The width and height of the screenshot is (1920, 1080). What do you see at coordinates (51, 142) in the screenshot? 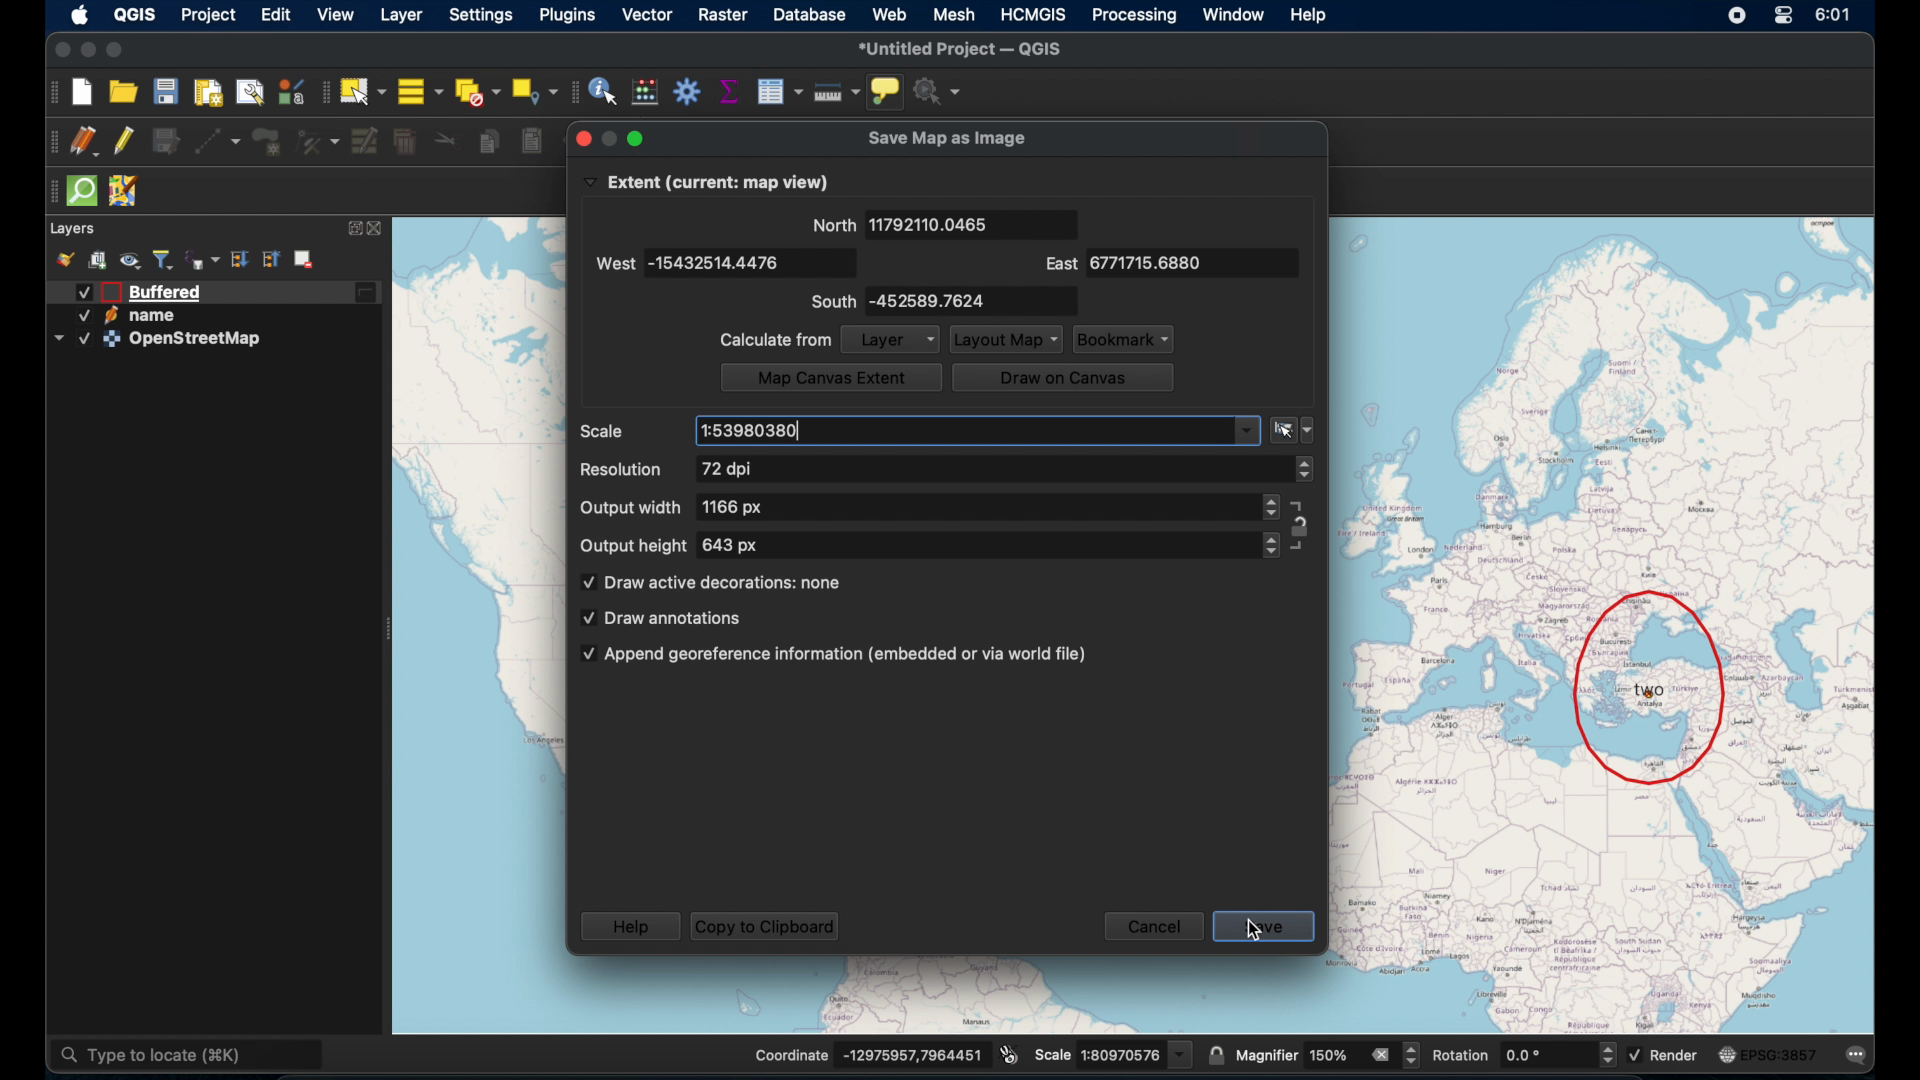
I see `drag handle` at bounding box center [51, 142].